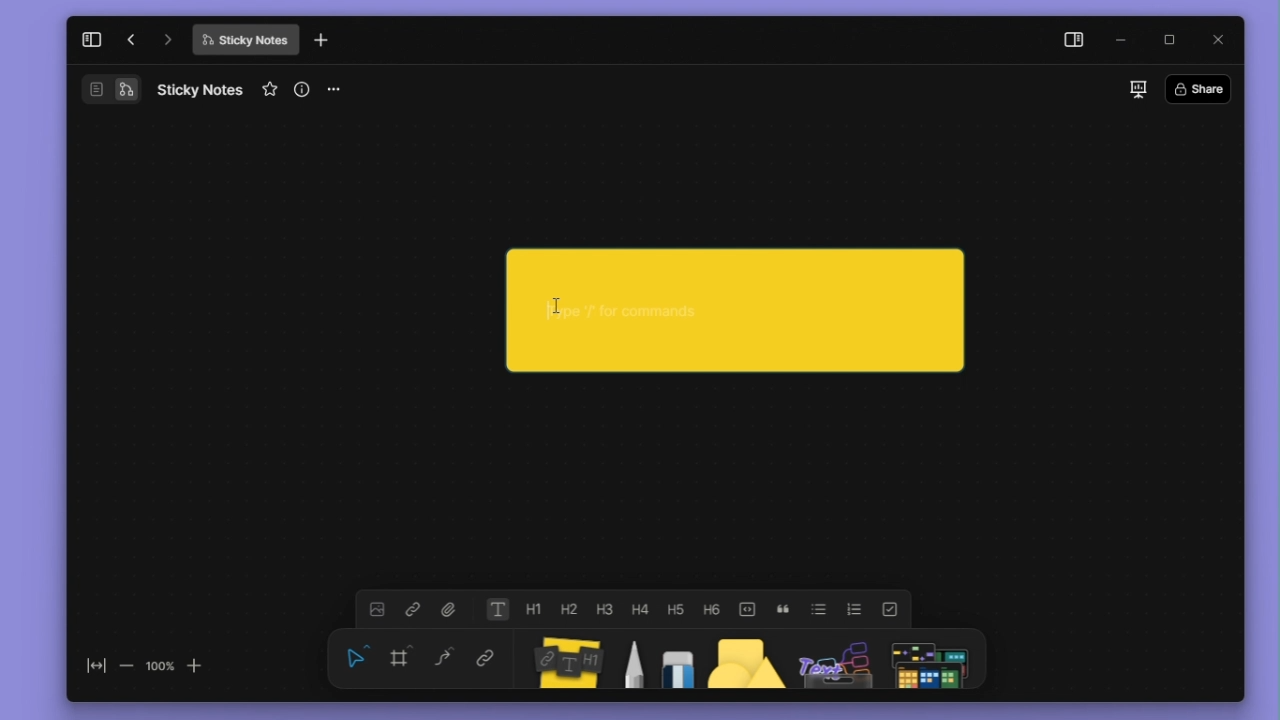 This screenshot has width=1280, height=720. What do you see at coordinates (270, 92) in the screenshot?
I see `favourite` at bounding box center [270, 92].